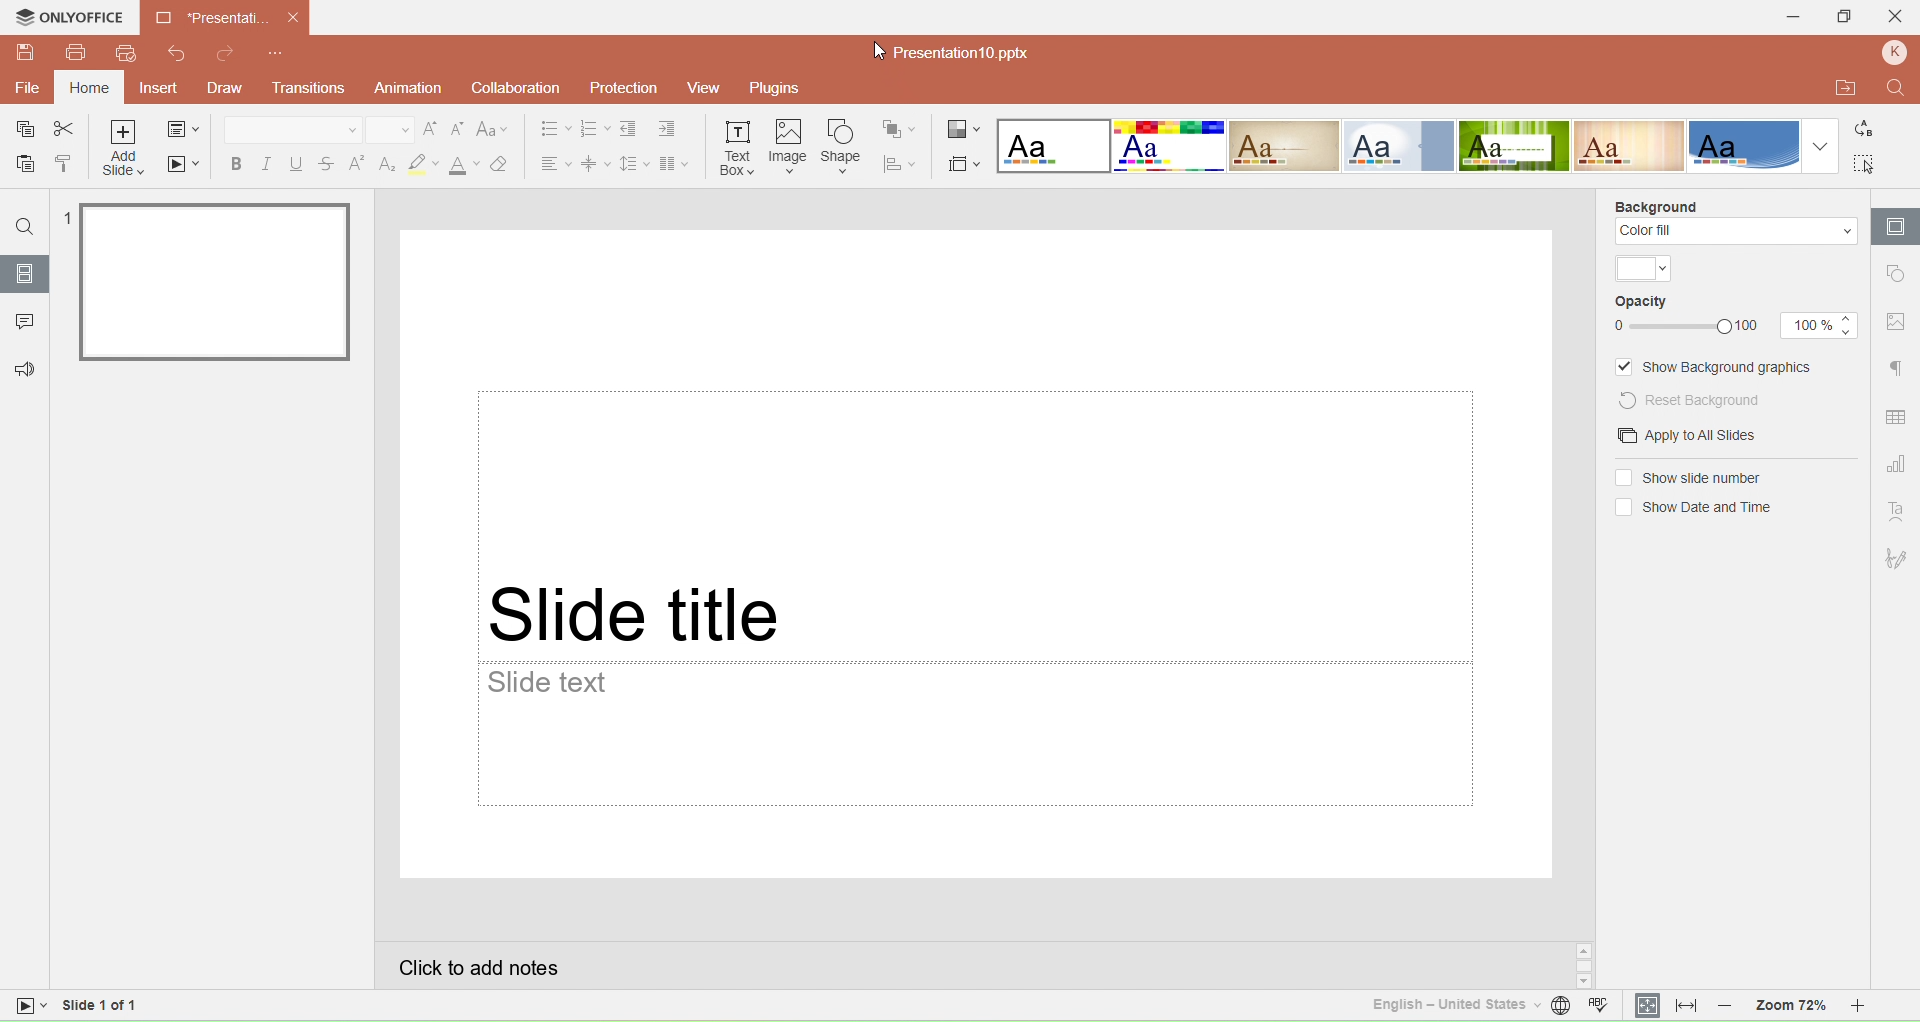 The width and height of the screenshot is (1920, 1022). What do you see at coordinates (66, 220) in the screenshot?
I see `1` at bounding box center [66, 220].